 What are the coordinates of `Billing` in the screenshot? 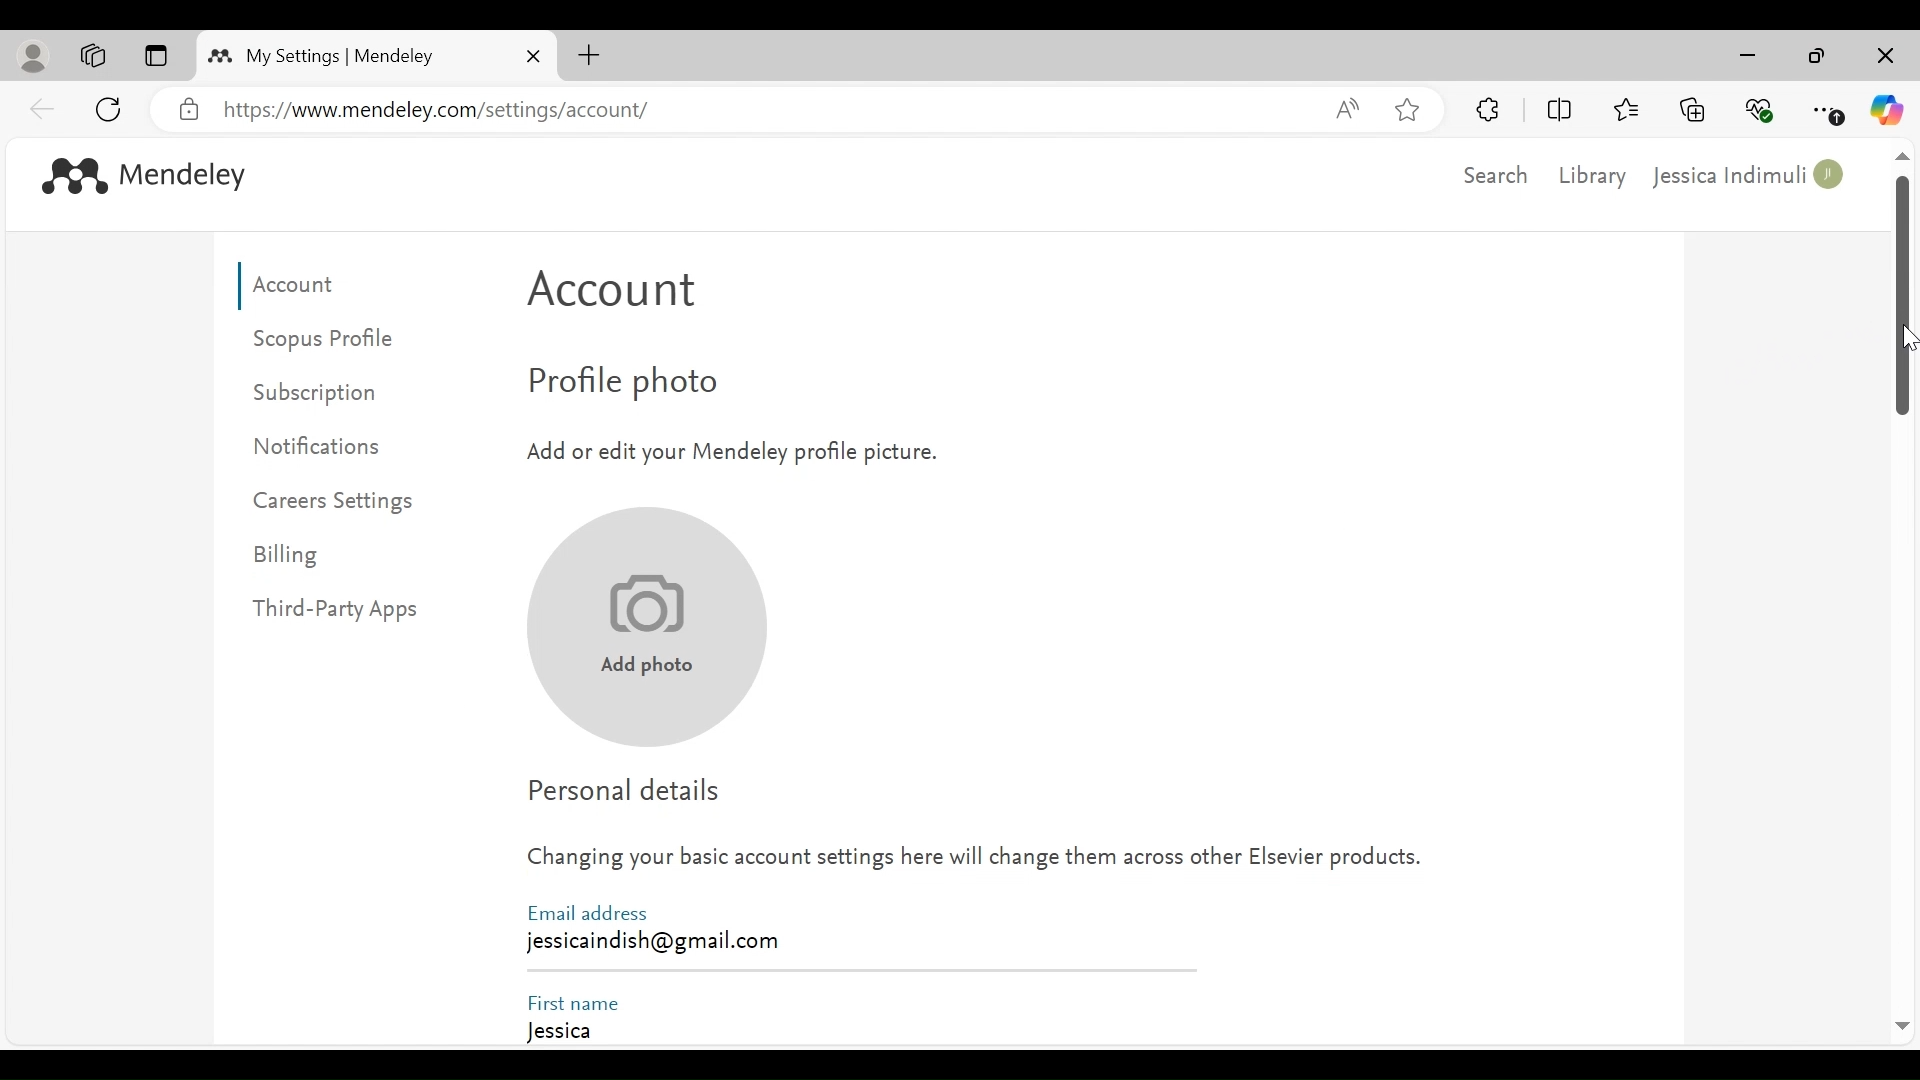 It's located at (290, 557).